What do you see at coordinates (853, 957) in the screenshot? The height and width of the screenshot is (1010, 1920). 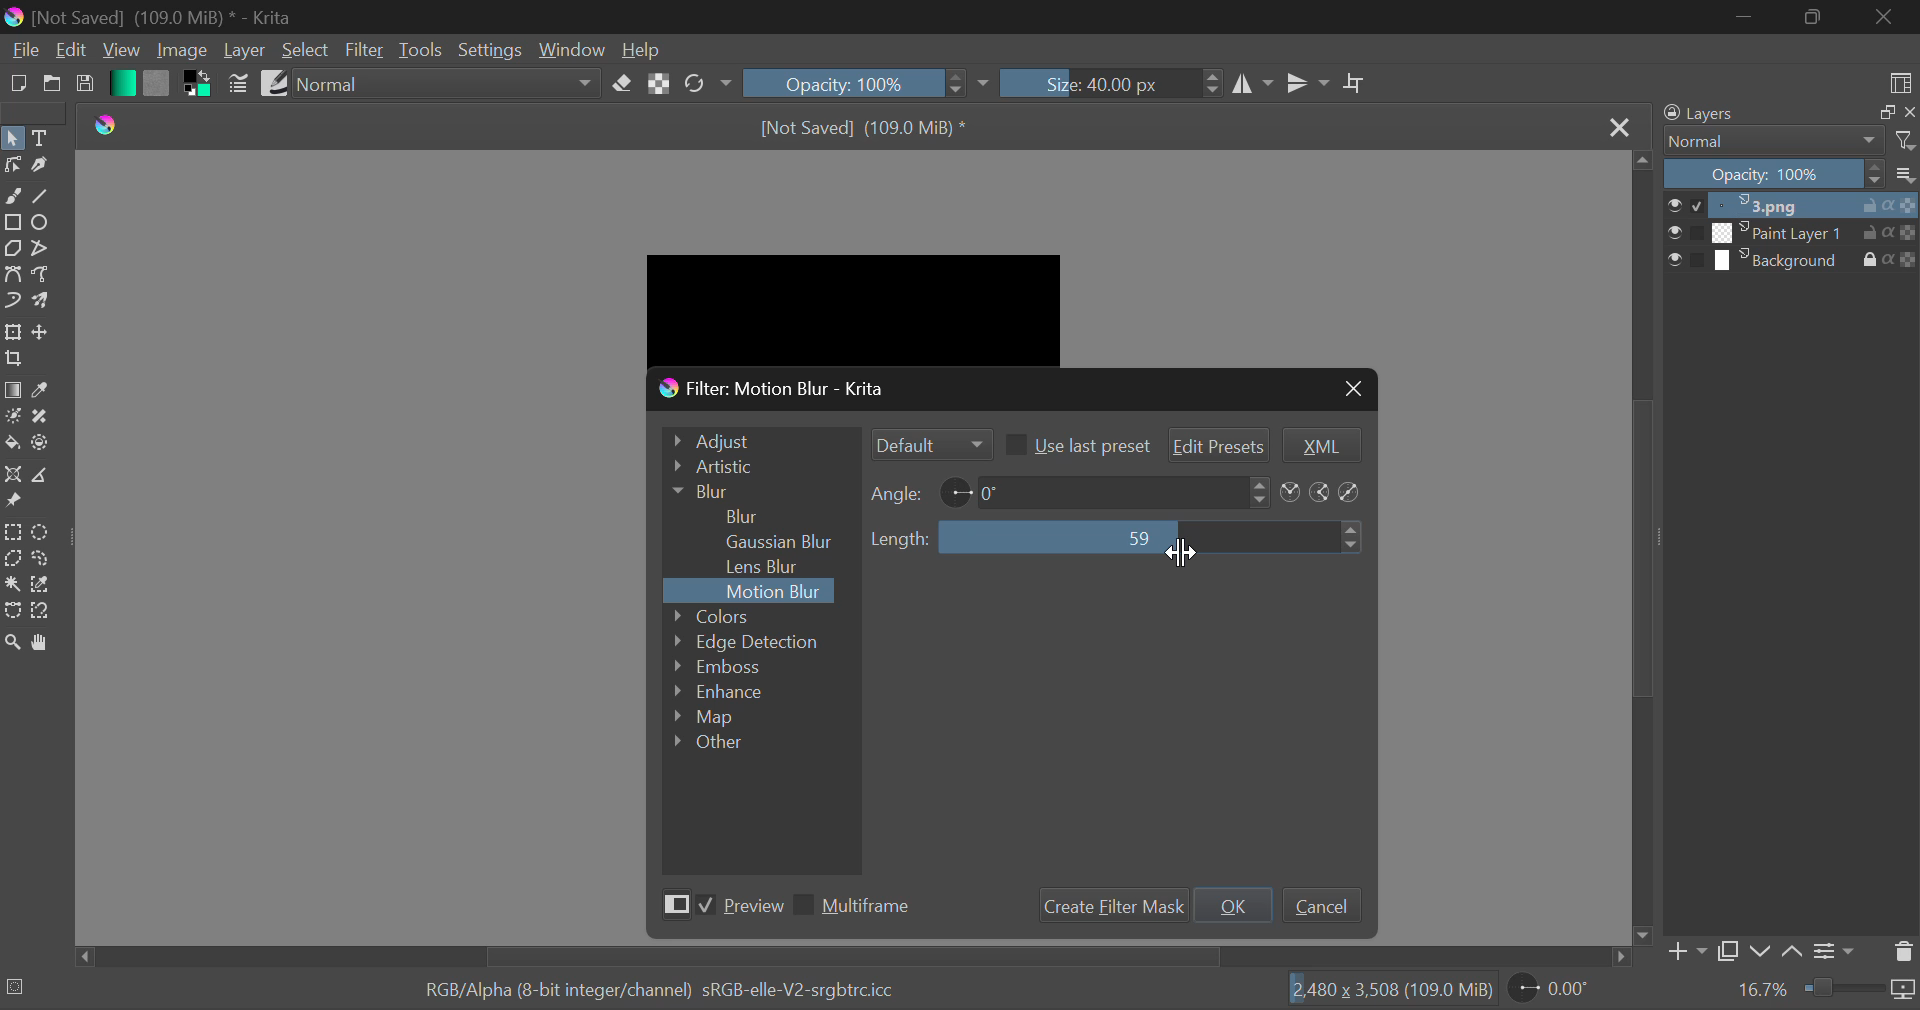 I see `Scroll Bar` at bounding box center [853, 957].